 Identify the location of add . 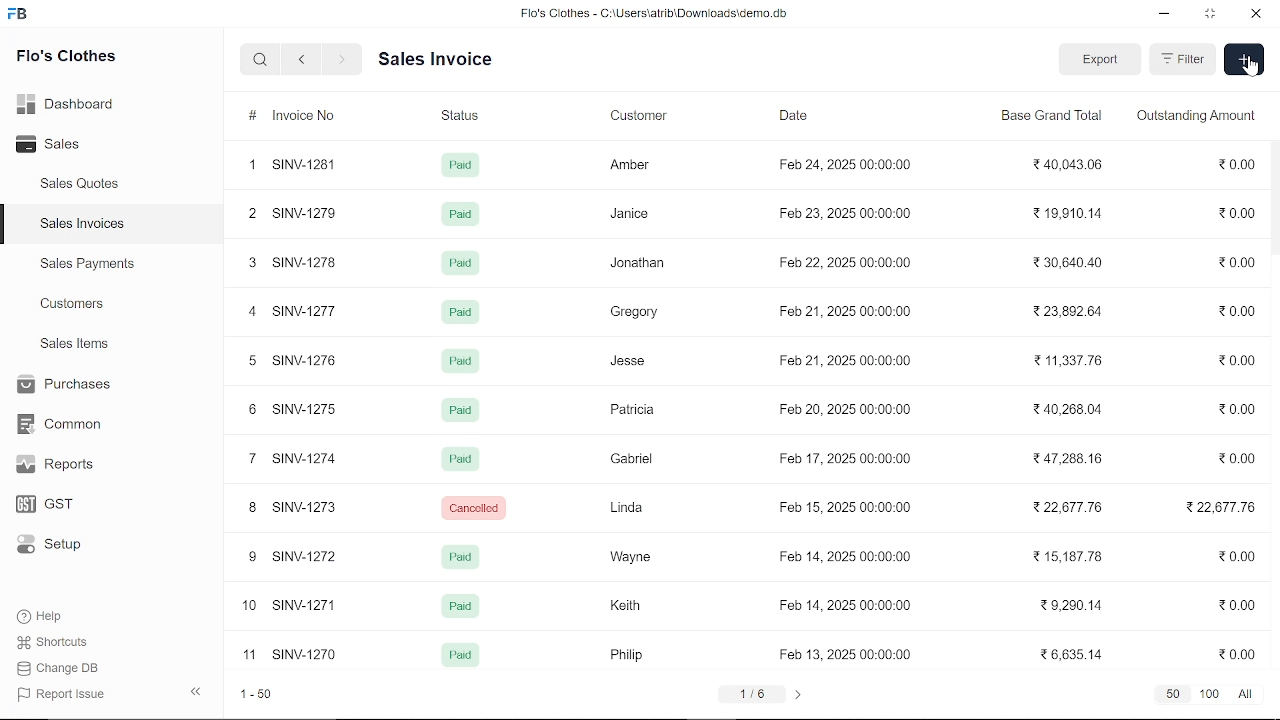
(1244, 58).